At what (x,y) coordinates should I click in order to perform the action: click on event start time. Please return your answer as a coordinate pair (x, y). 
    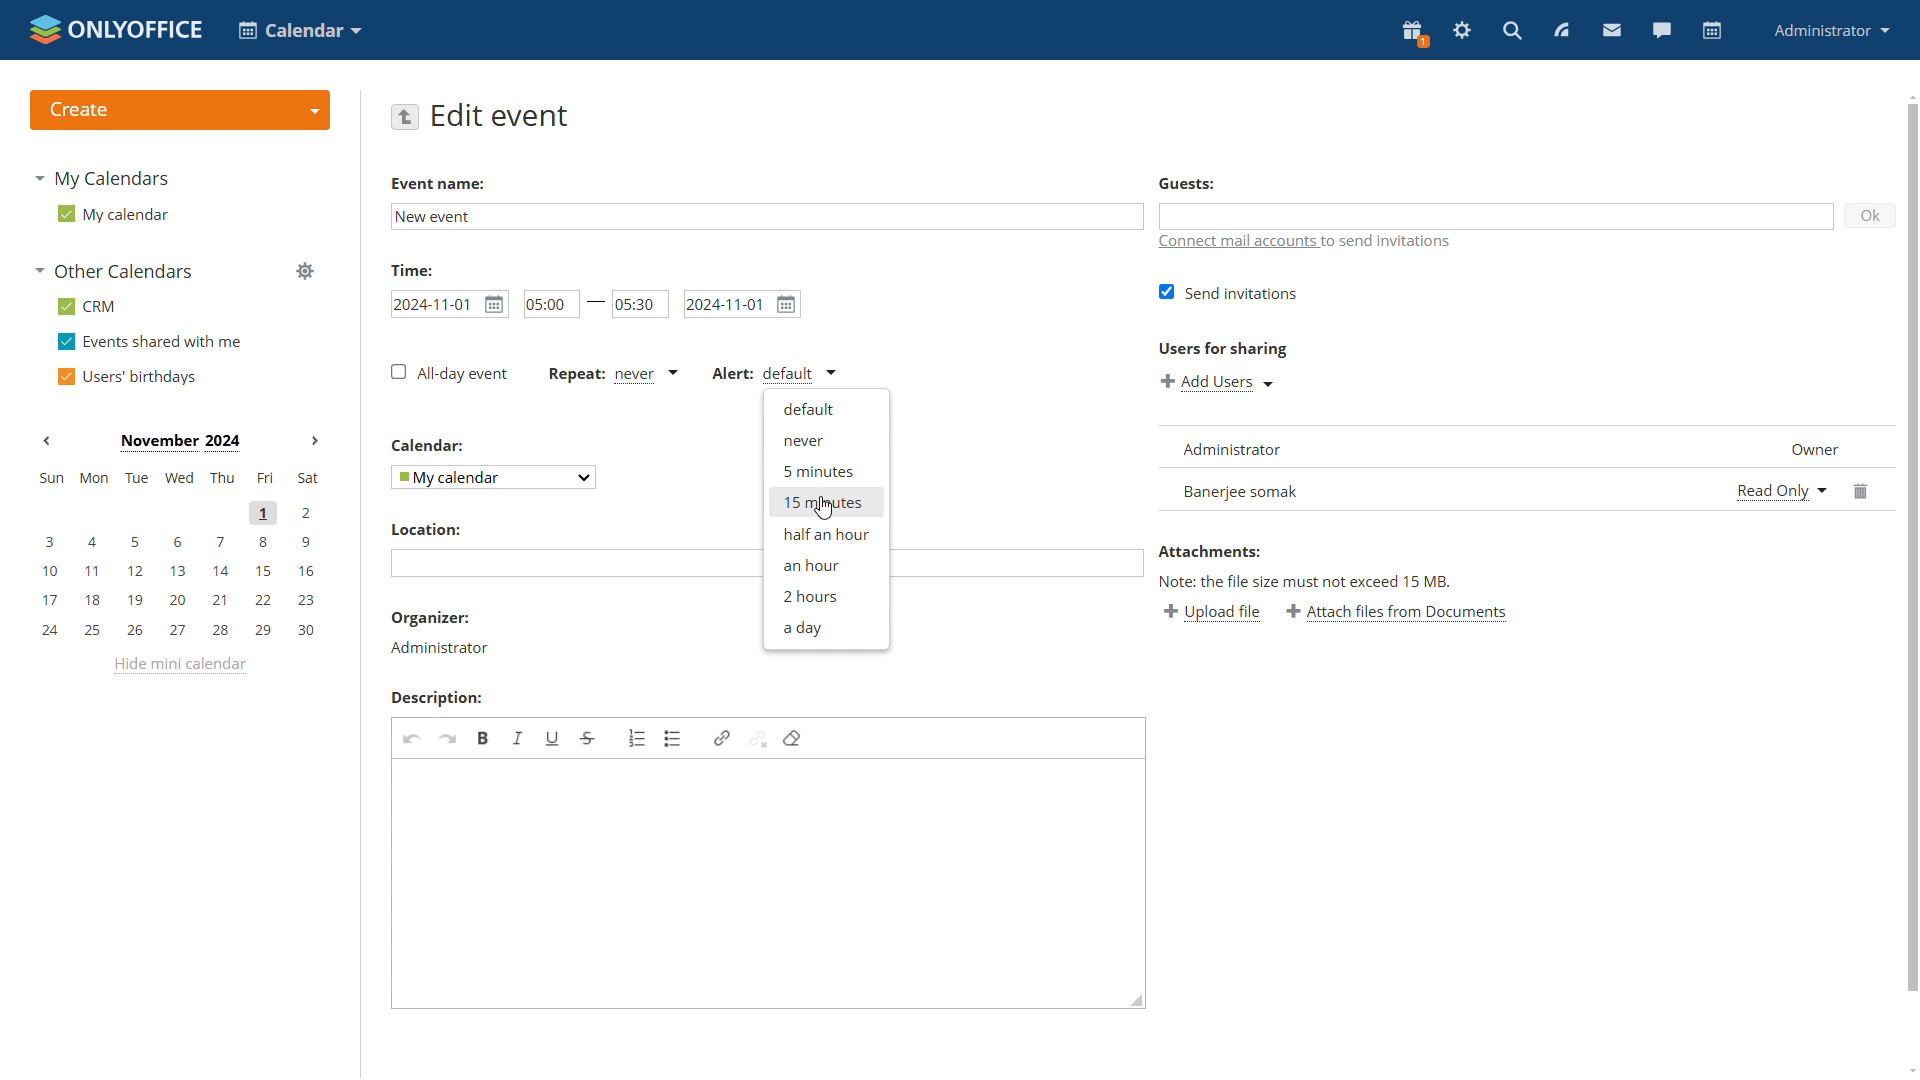
    Looking at the image, I should click on (449, 302).